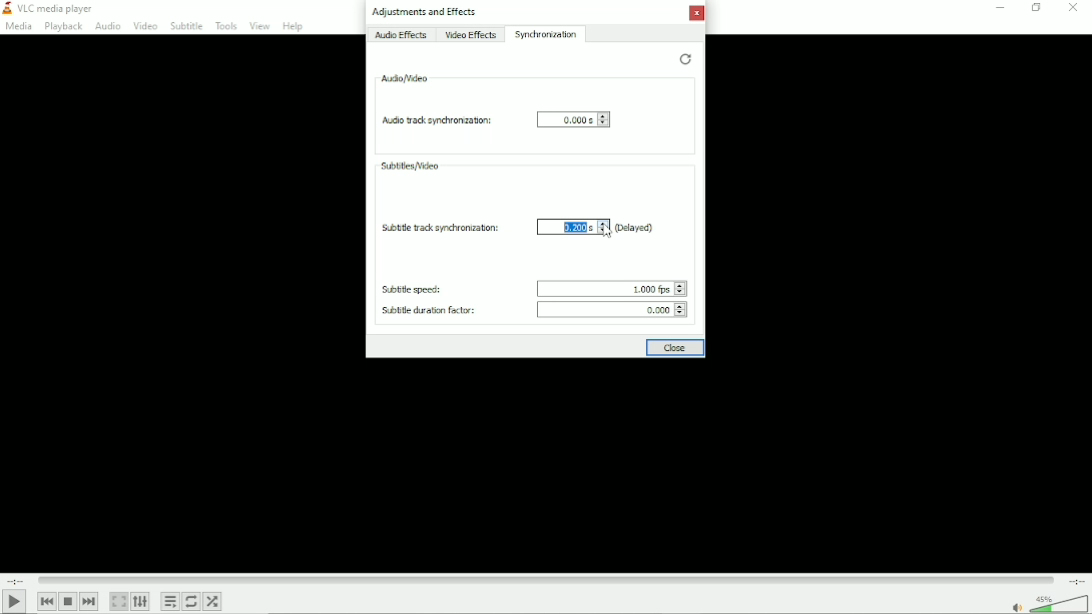 This screenshot has height=614, width=1092. I want to click on Minimize, so click(998, 7).